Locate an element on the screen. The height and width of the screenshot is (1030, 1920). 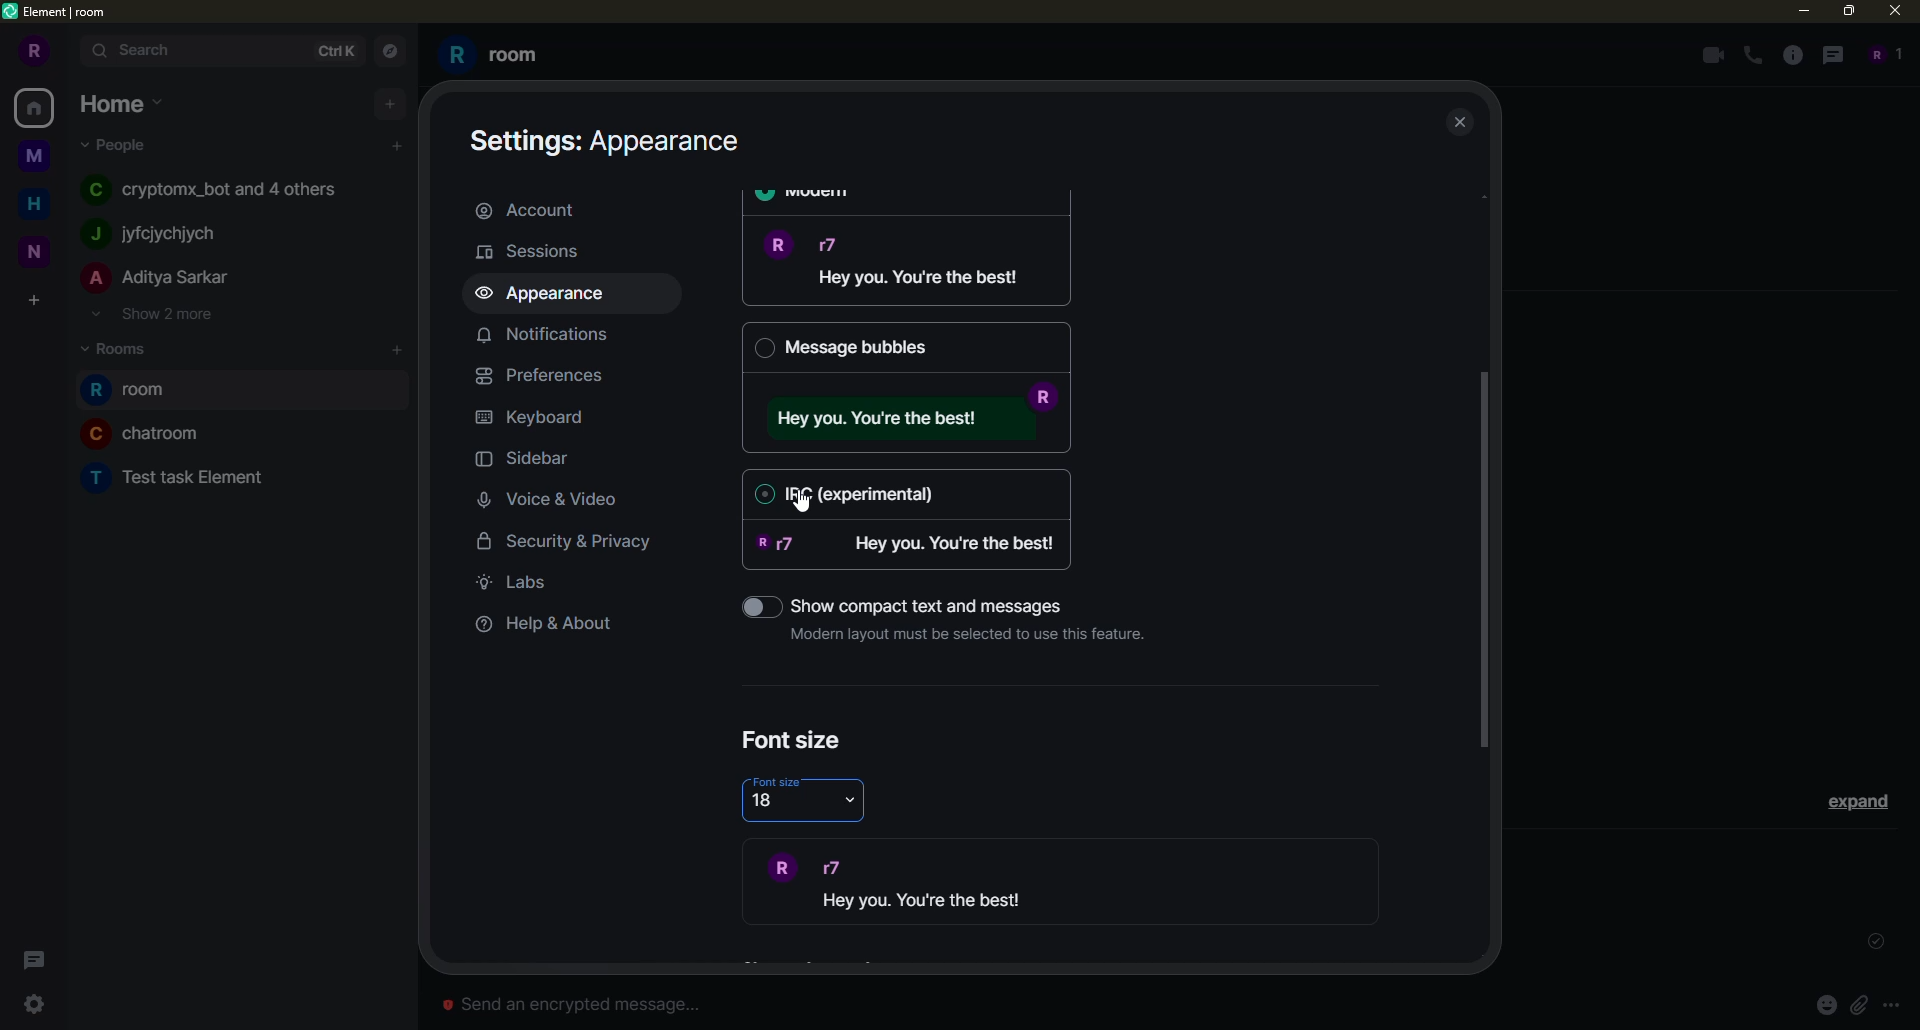
settings is located at coordinates (34, 1004).